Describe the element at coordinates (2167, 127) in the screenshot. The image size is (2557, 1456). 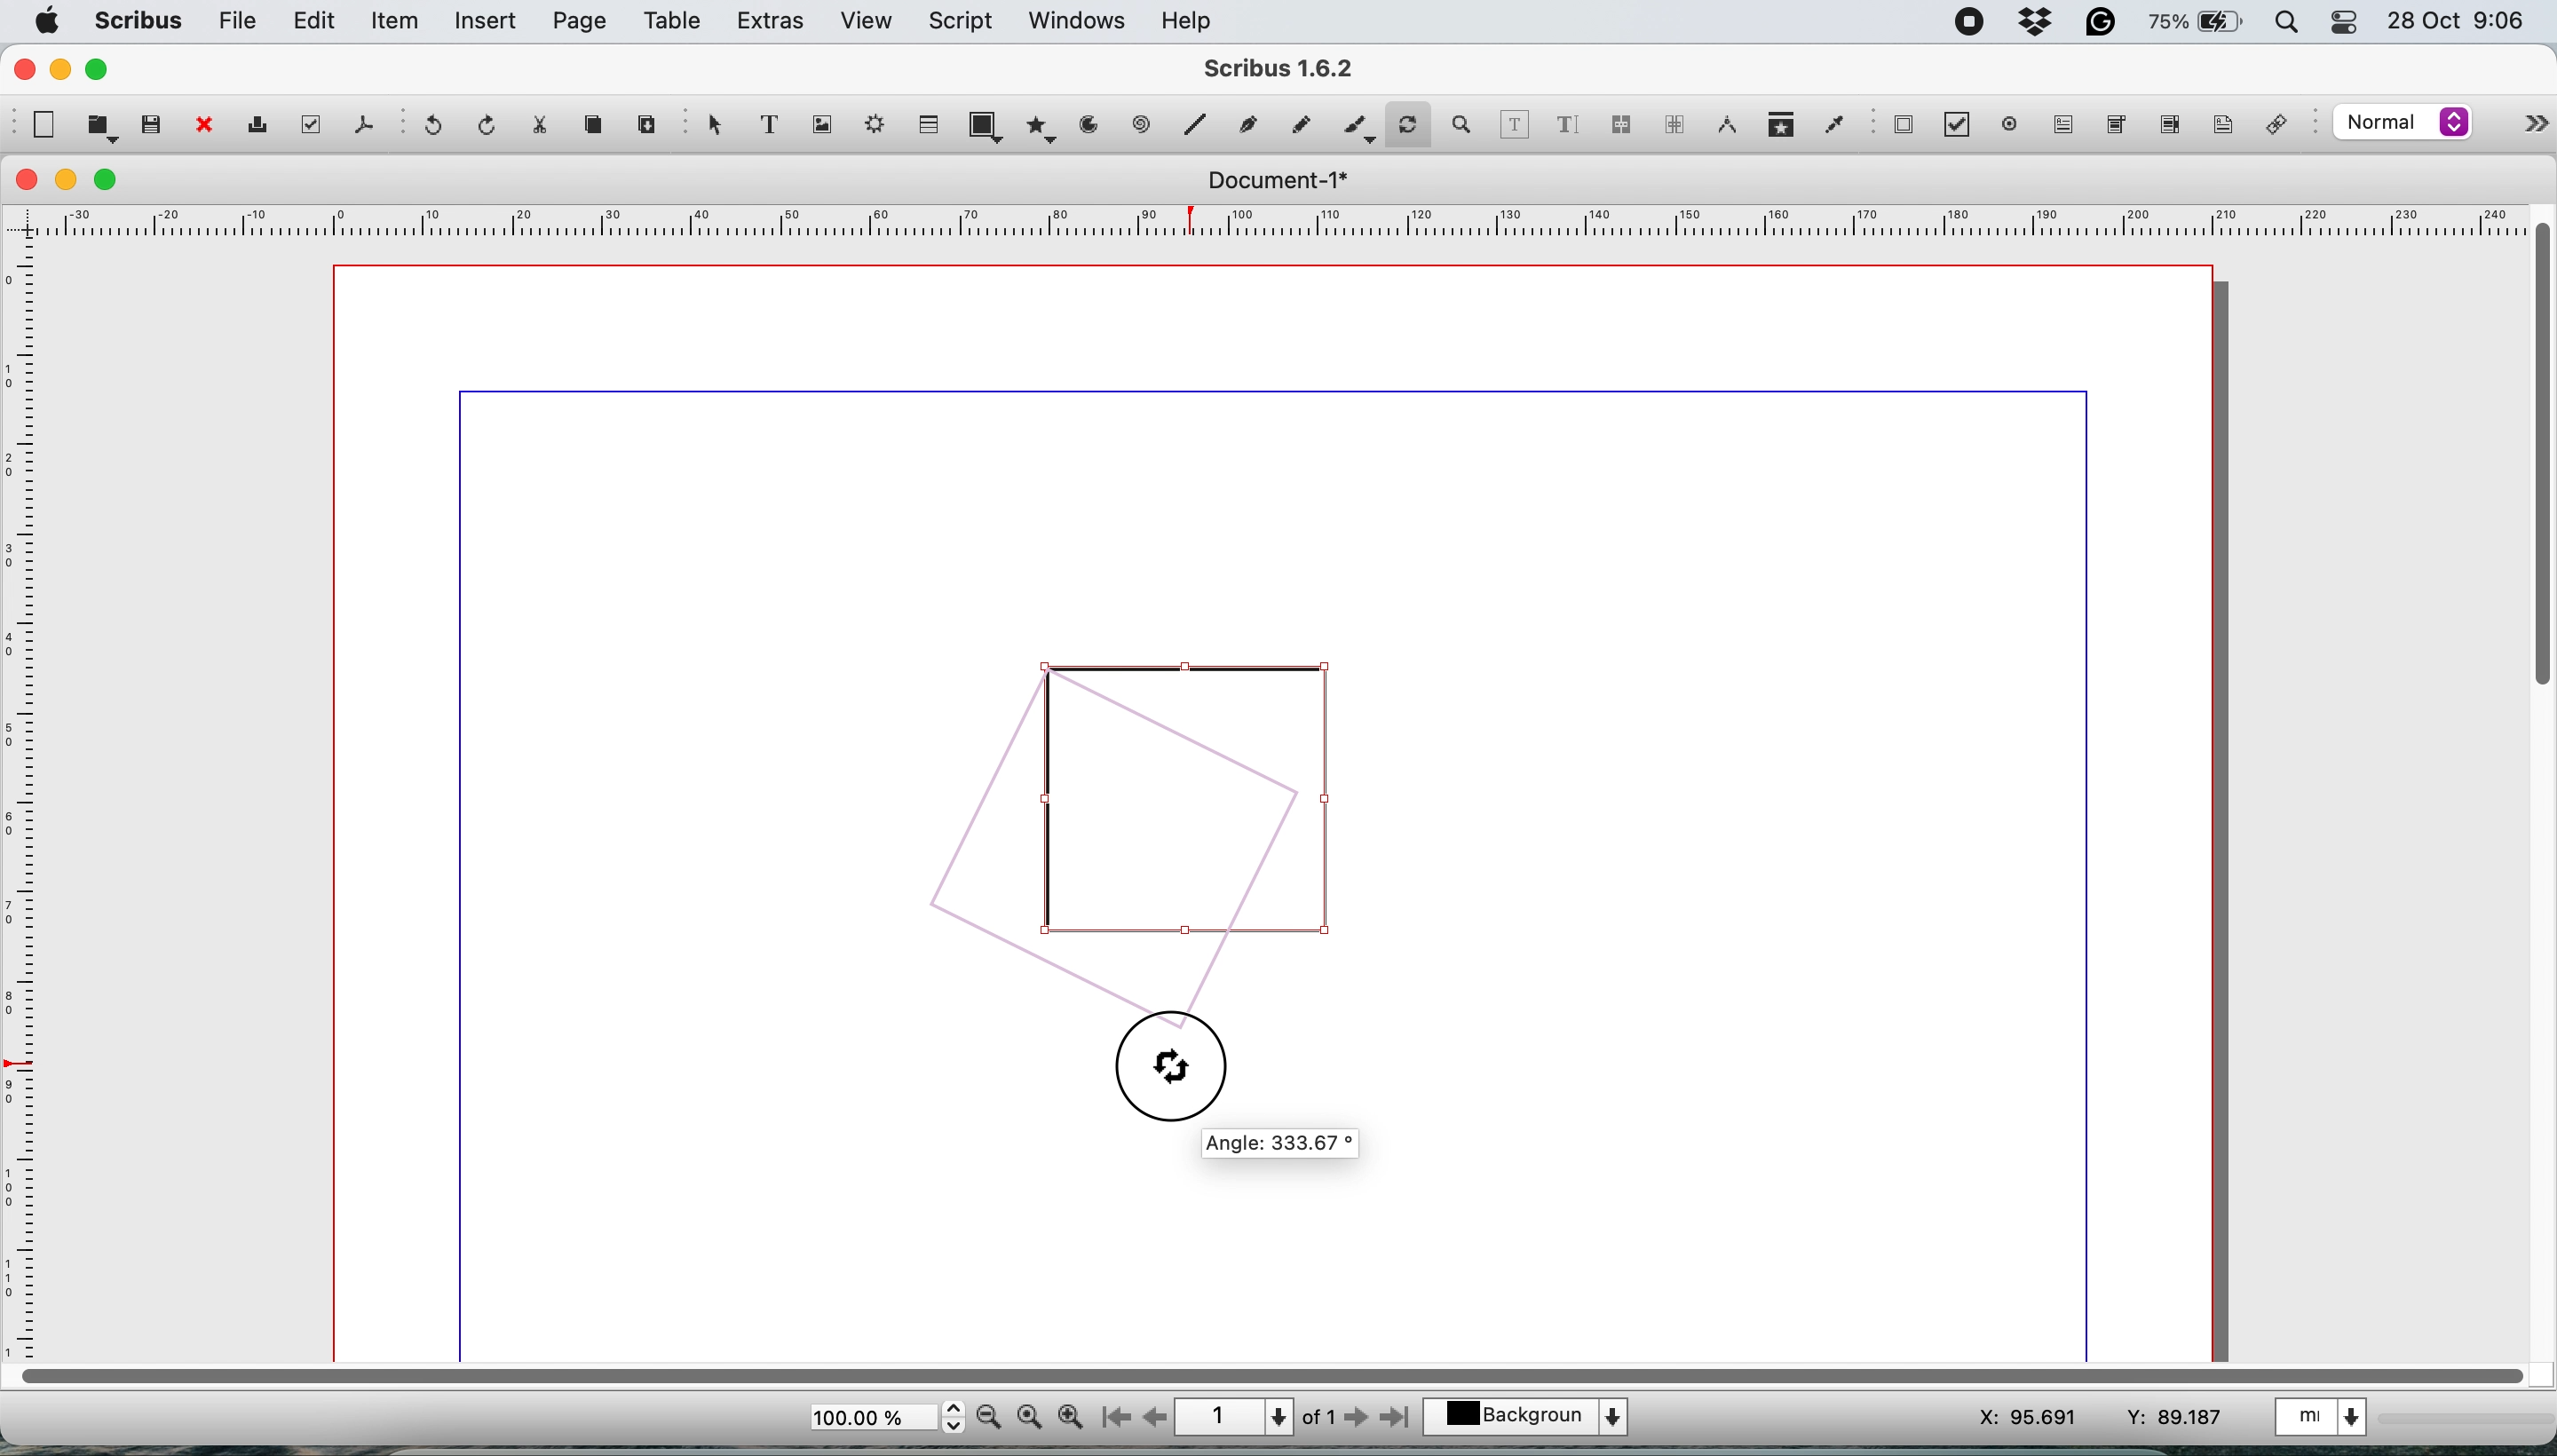
I see `pdf list box` at that location.